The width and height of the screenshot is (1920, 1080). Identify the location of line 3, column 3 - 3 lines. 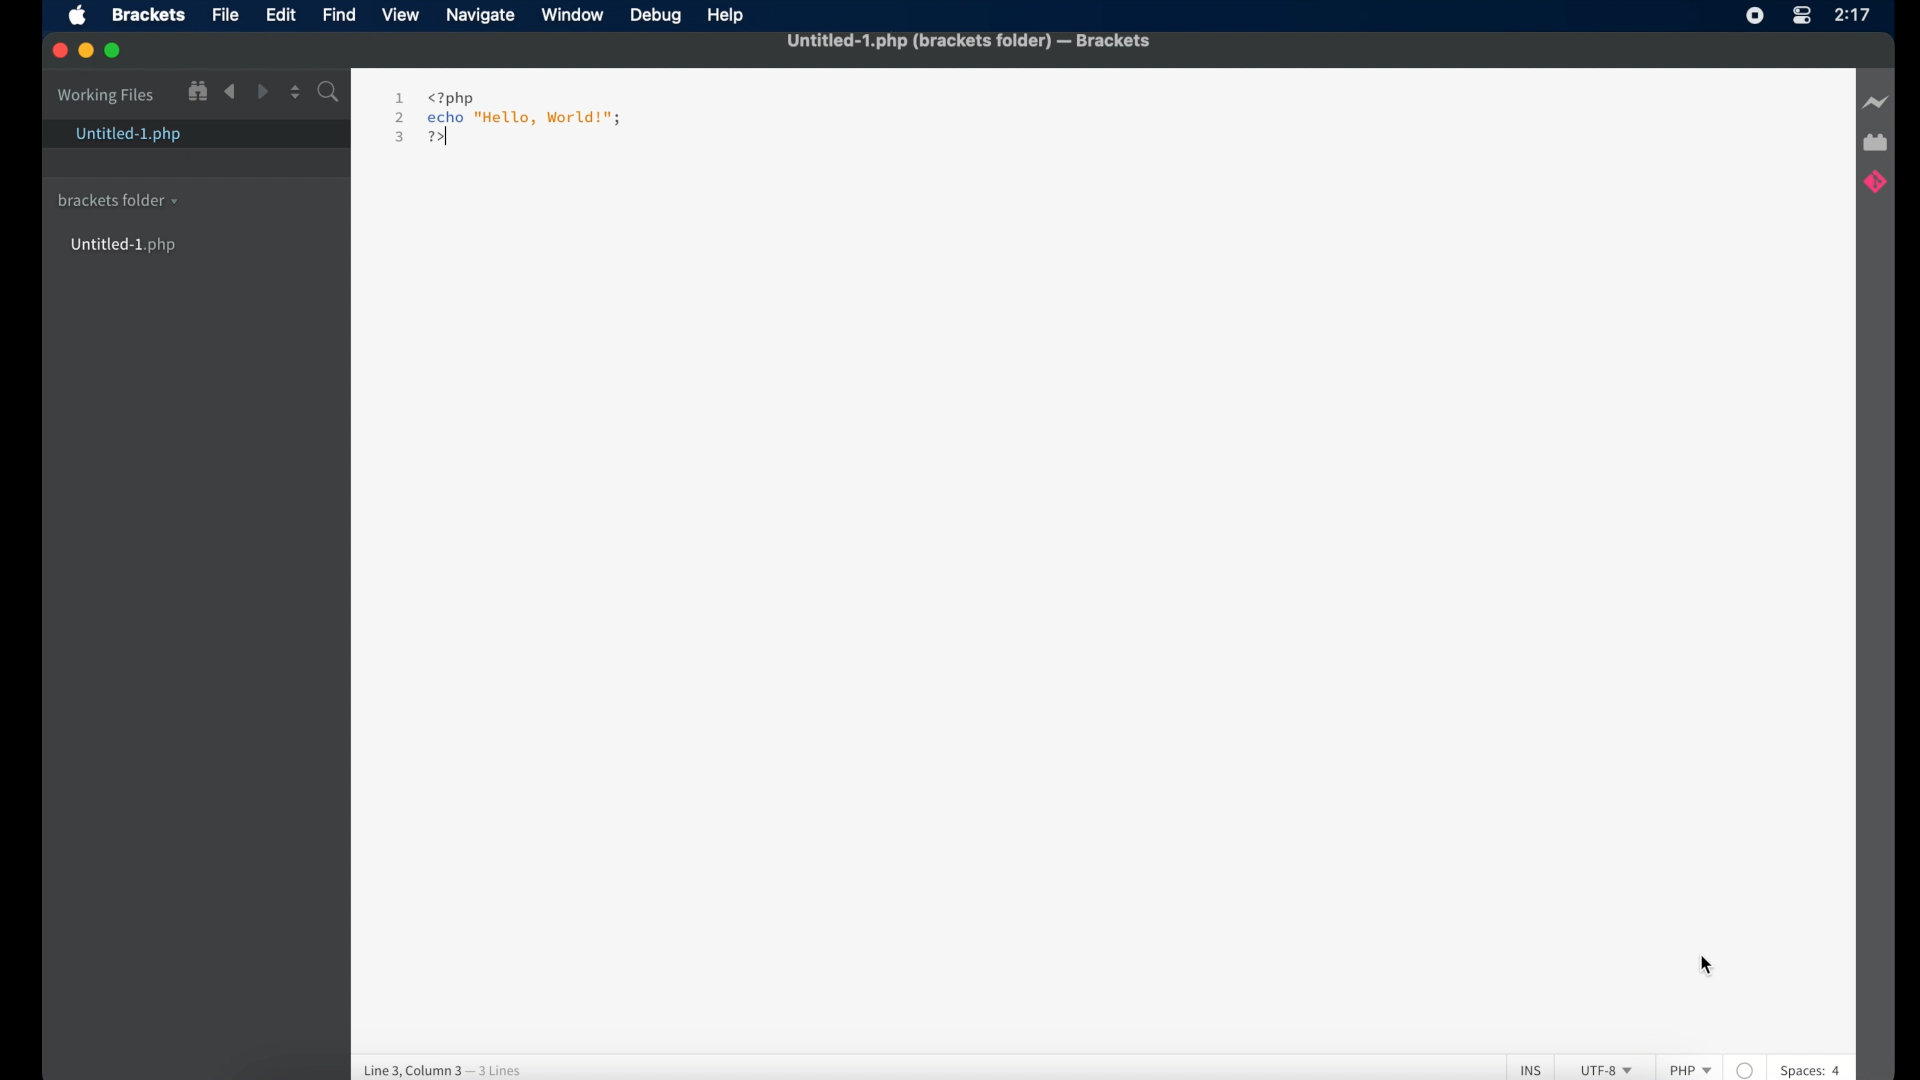
(449, 1067).